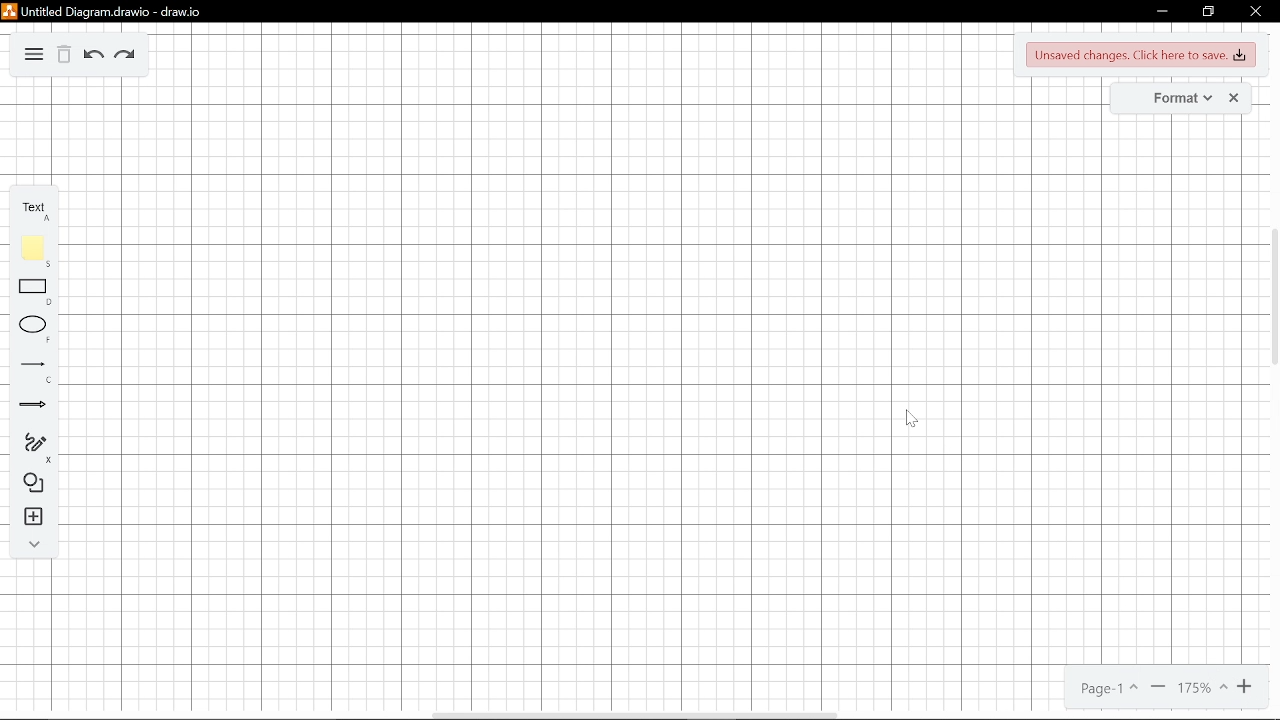 Image resolution: width=1280 pixels, height=720 pixels. What do you see at coordinates (28, 406) in the screenshot?
I see `arrows` at bounding box center [28, 406].